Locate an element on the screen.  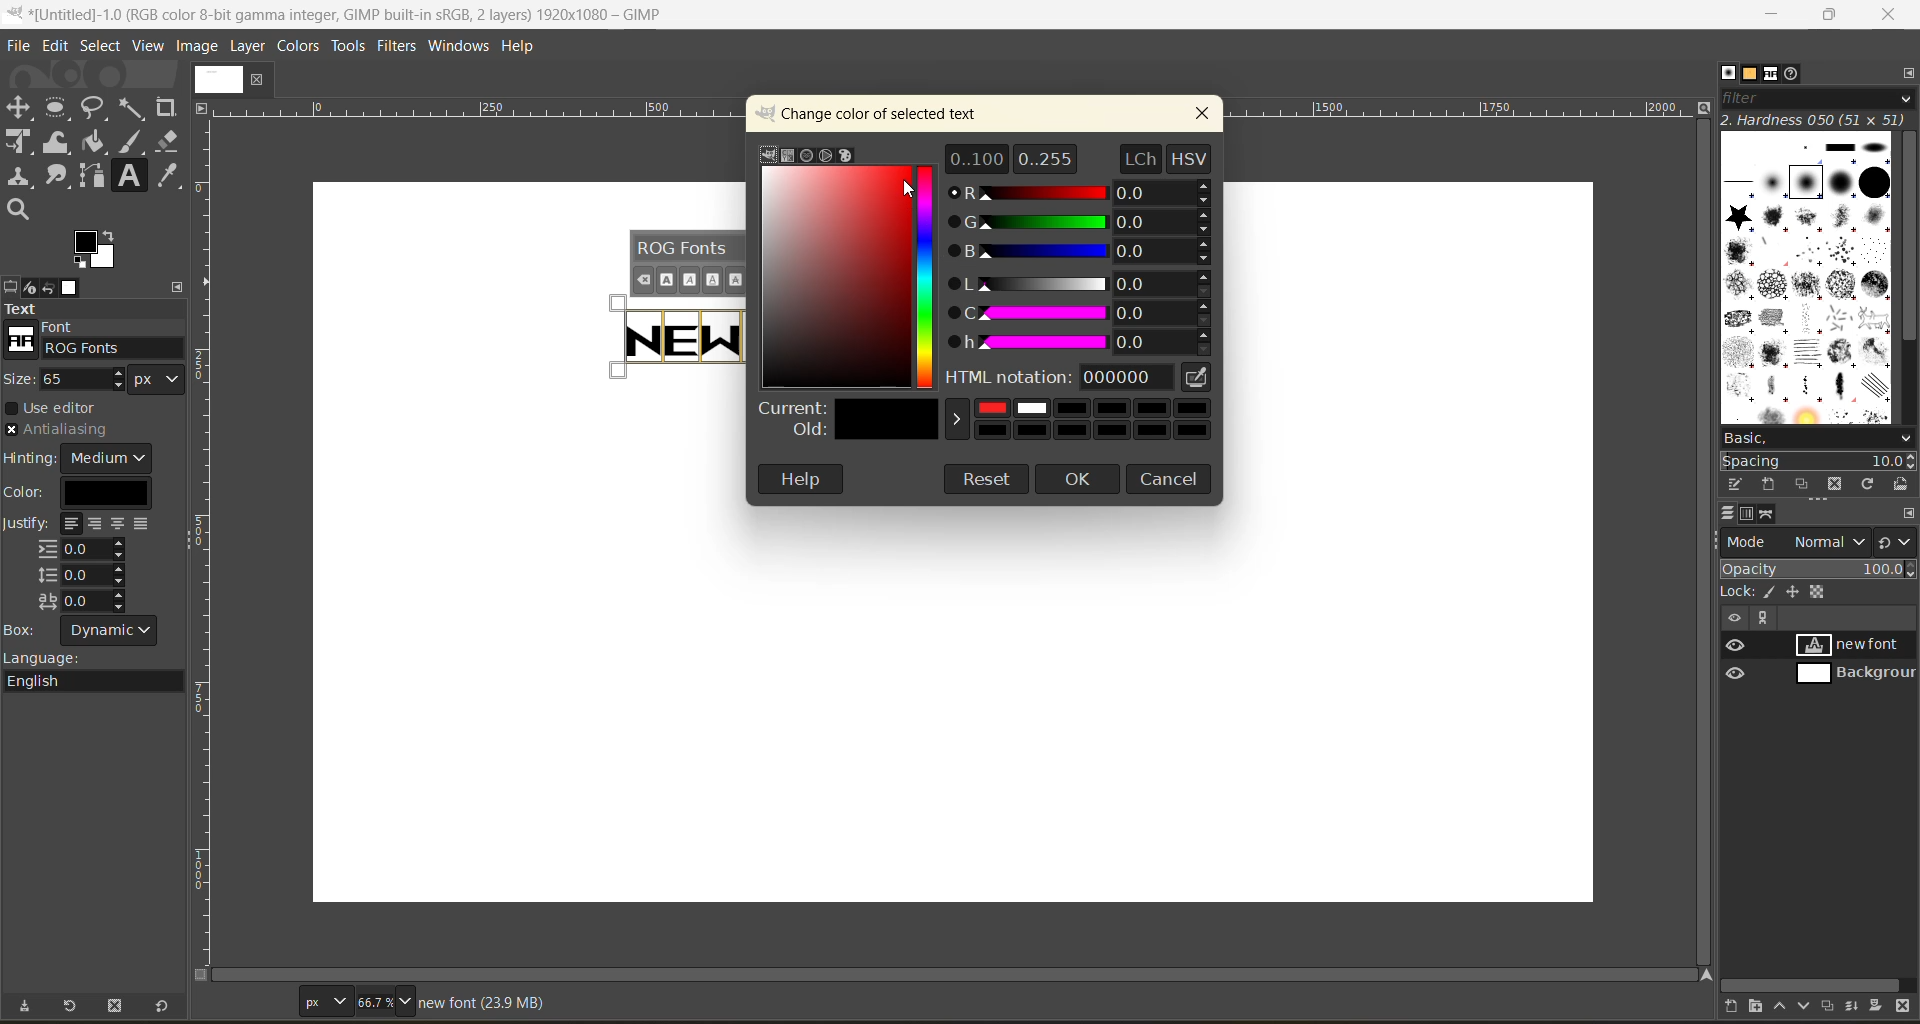
switch to another group of modes is located at coordinates (1898, 543).